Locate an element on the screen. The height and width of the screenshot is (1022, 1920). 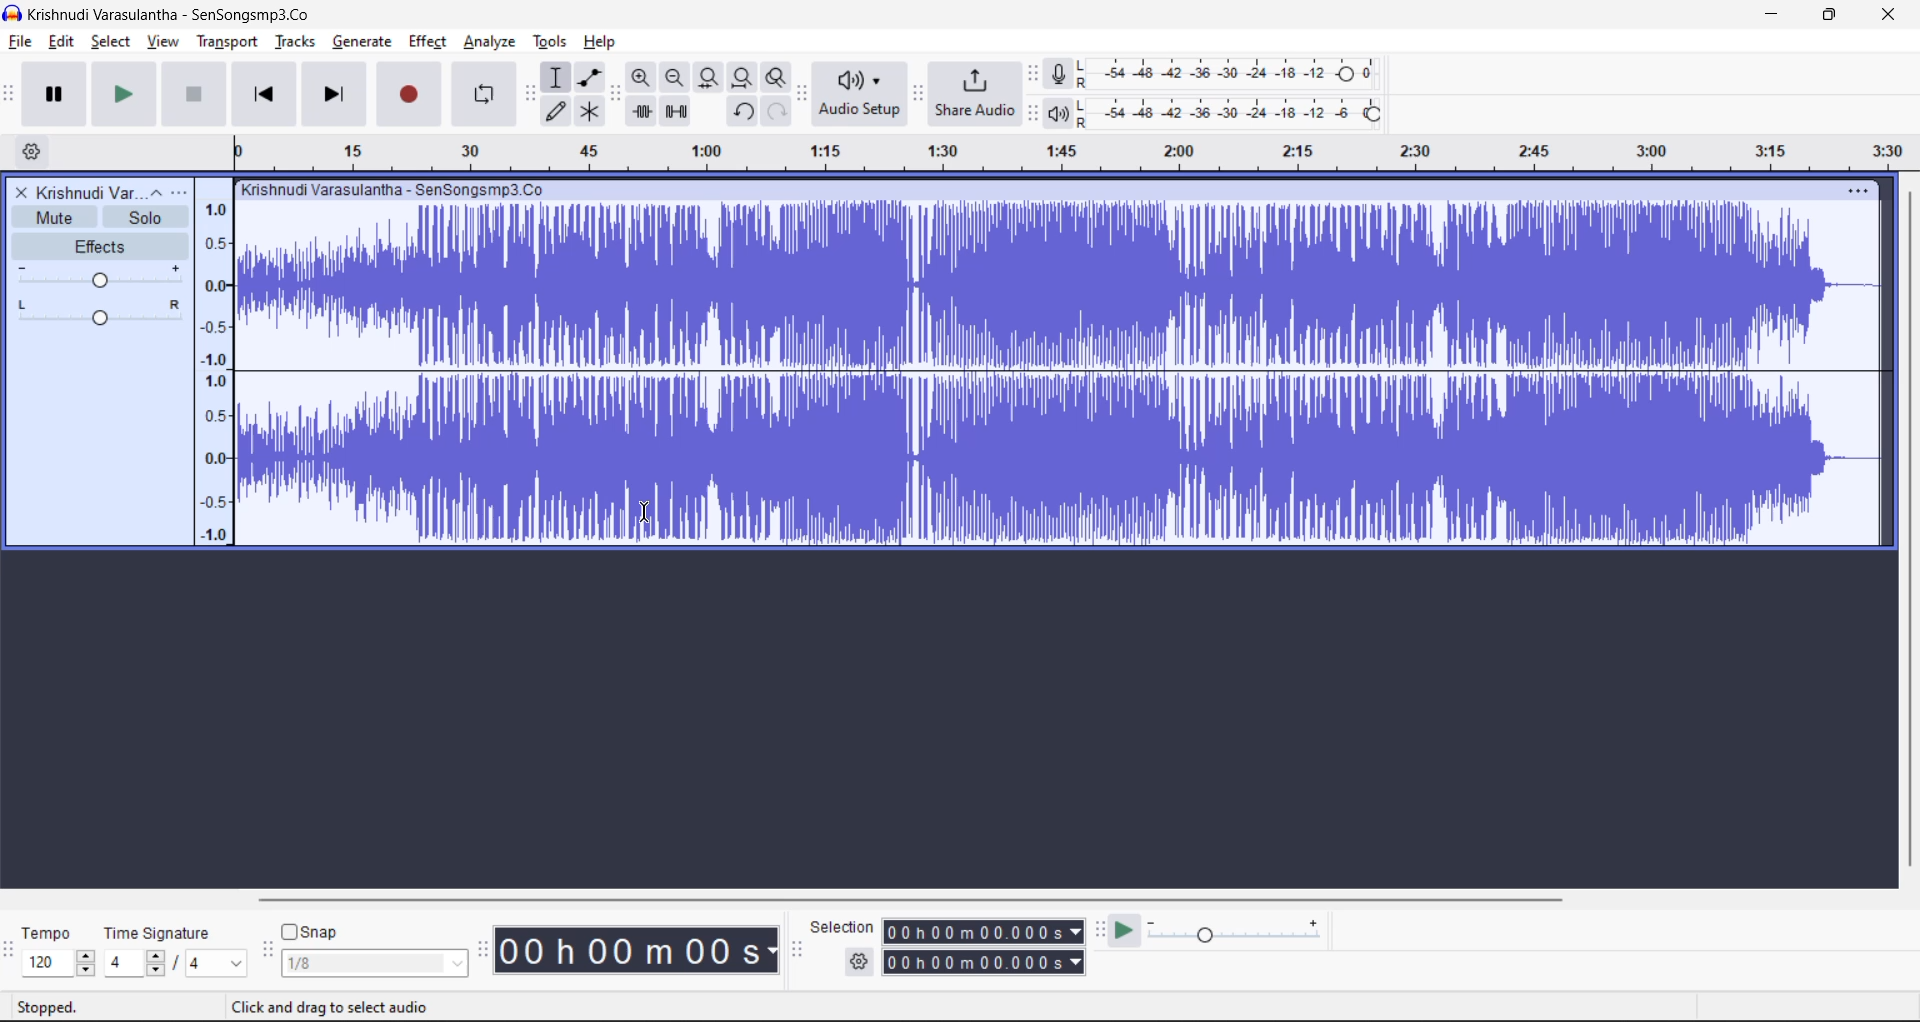
selection tool is located at coordinates (556, 77).